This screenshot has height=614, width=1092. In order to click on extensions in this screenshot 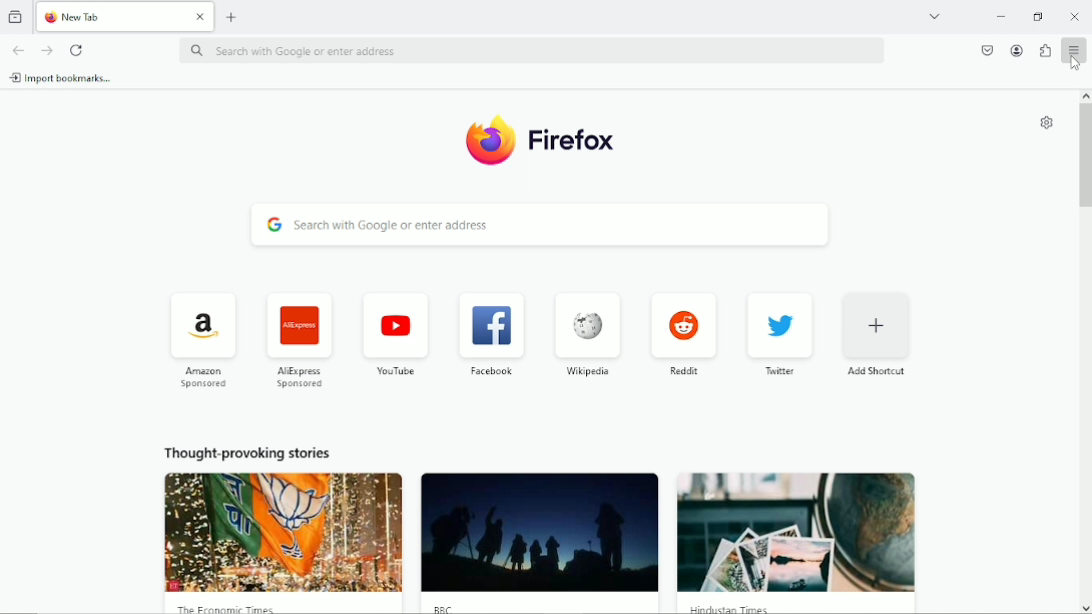, I will do `click(1045, 50)`.